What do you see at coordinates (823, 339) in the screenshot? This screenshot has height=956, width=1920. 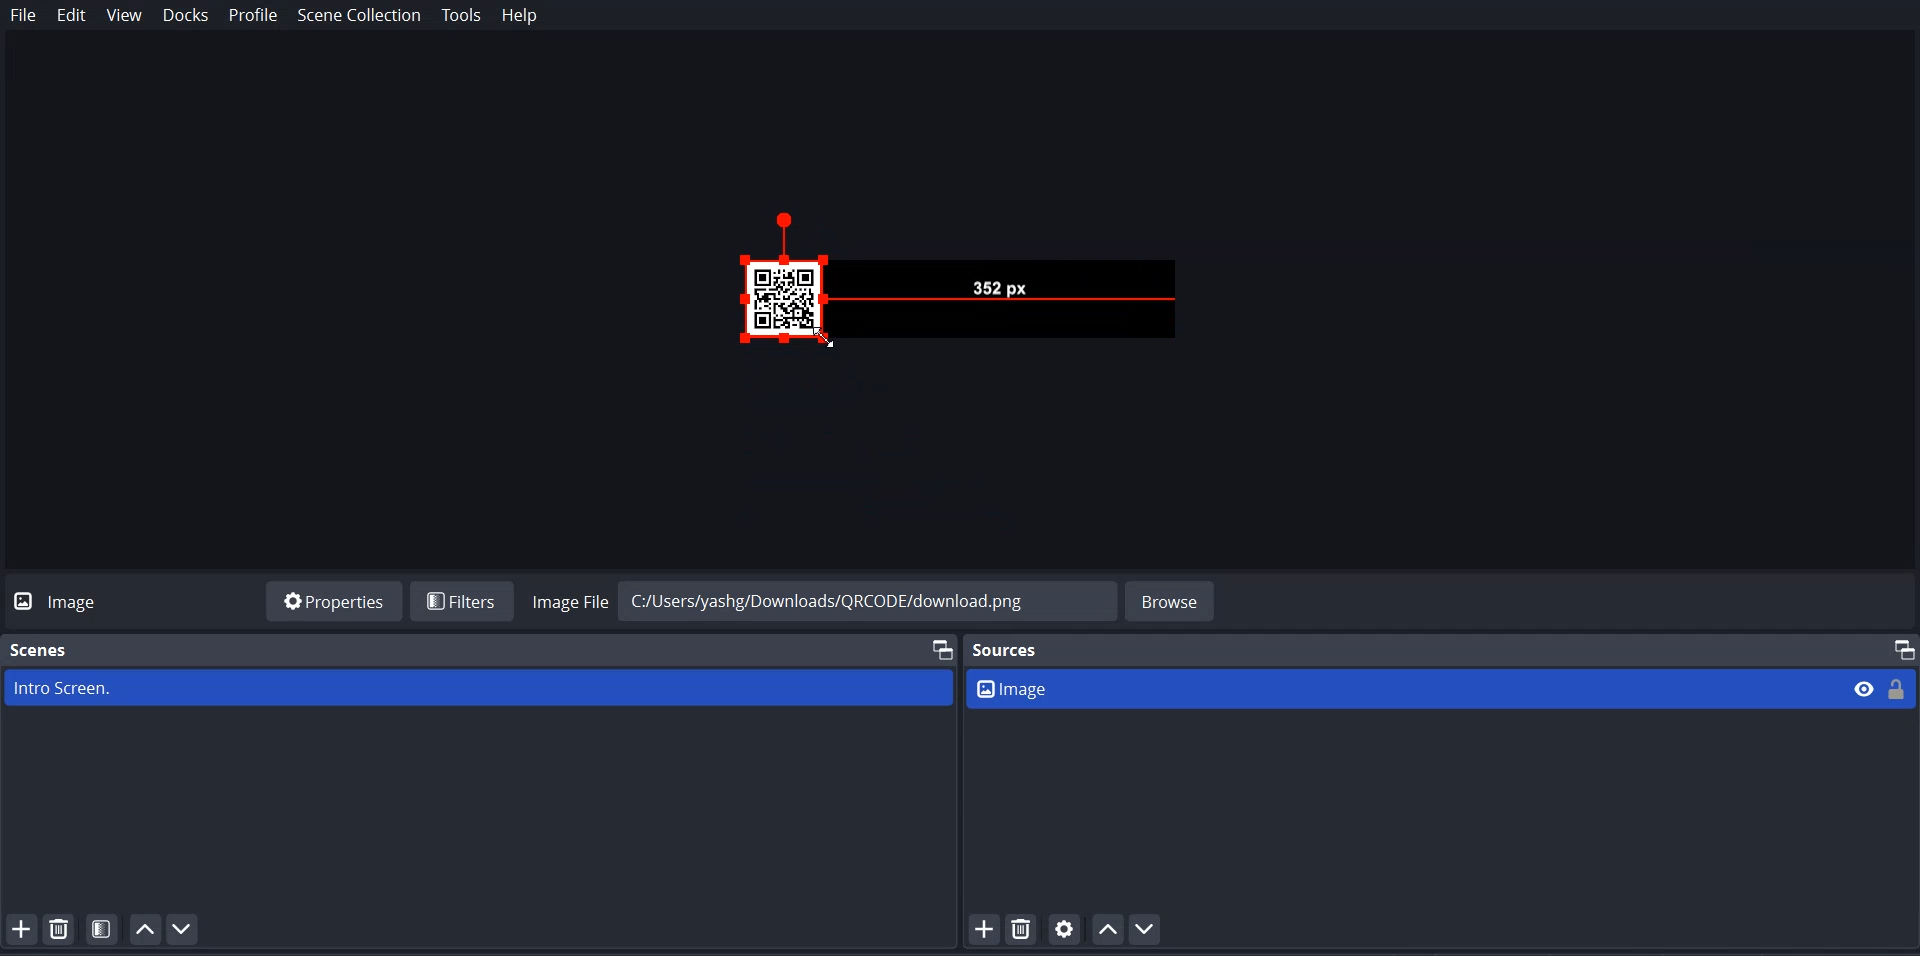 I see `Drag Cursor` at bounding box center [823, 339].